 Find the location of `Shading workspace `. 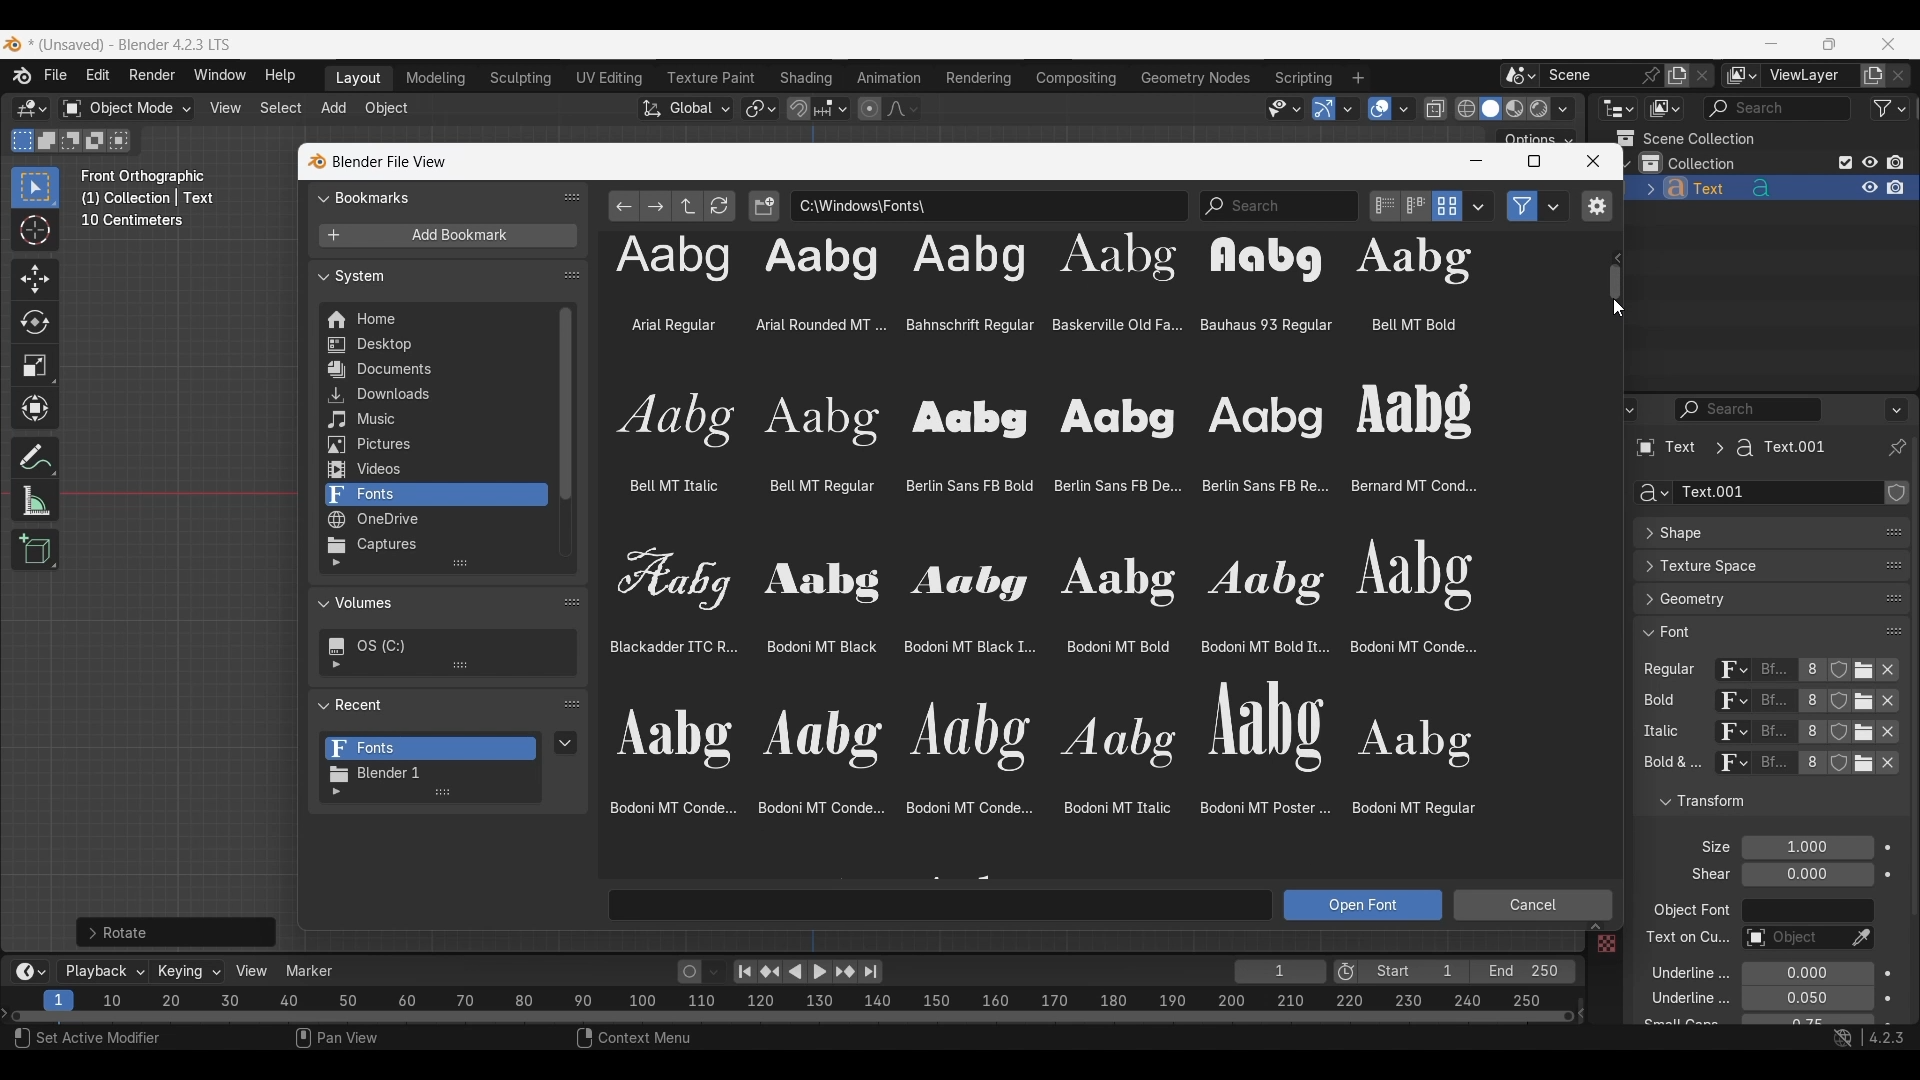

Shading workspace  is located at coordinates (808, 78).